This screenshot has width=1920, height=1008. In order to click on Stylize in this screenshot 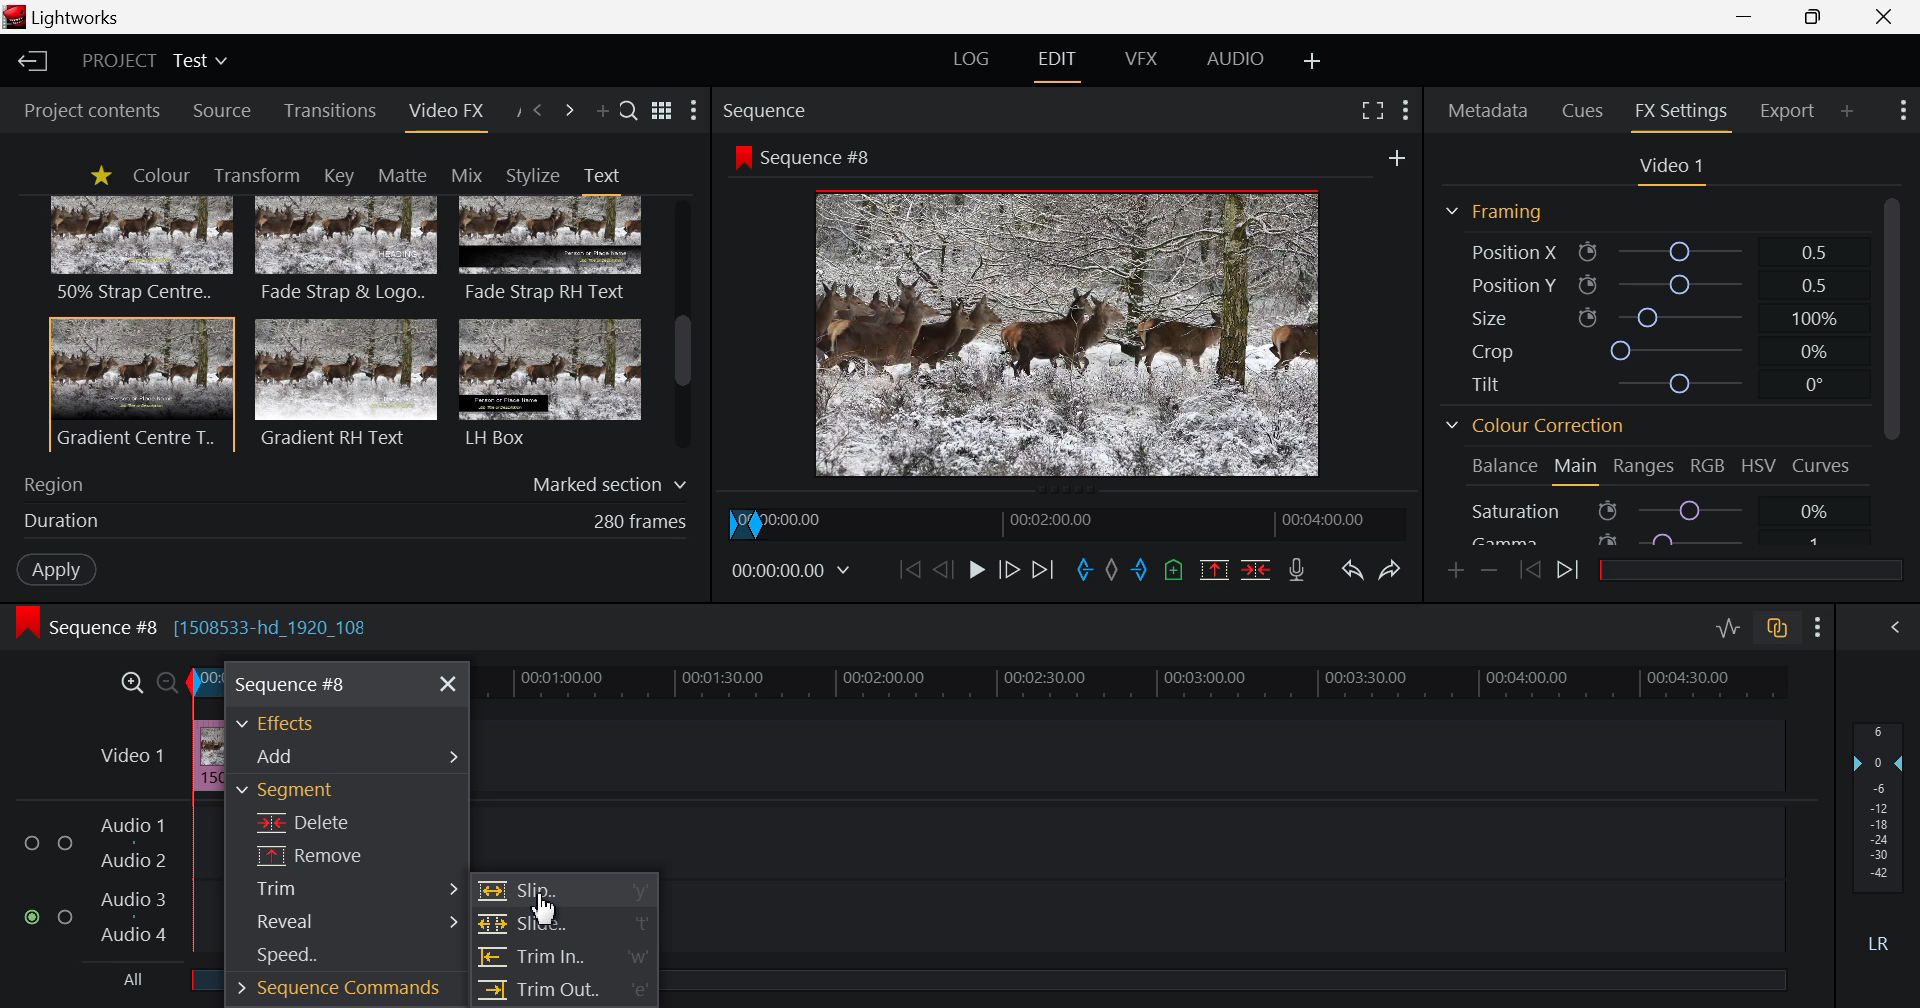, I will do `click(533, 175)`.